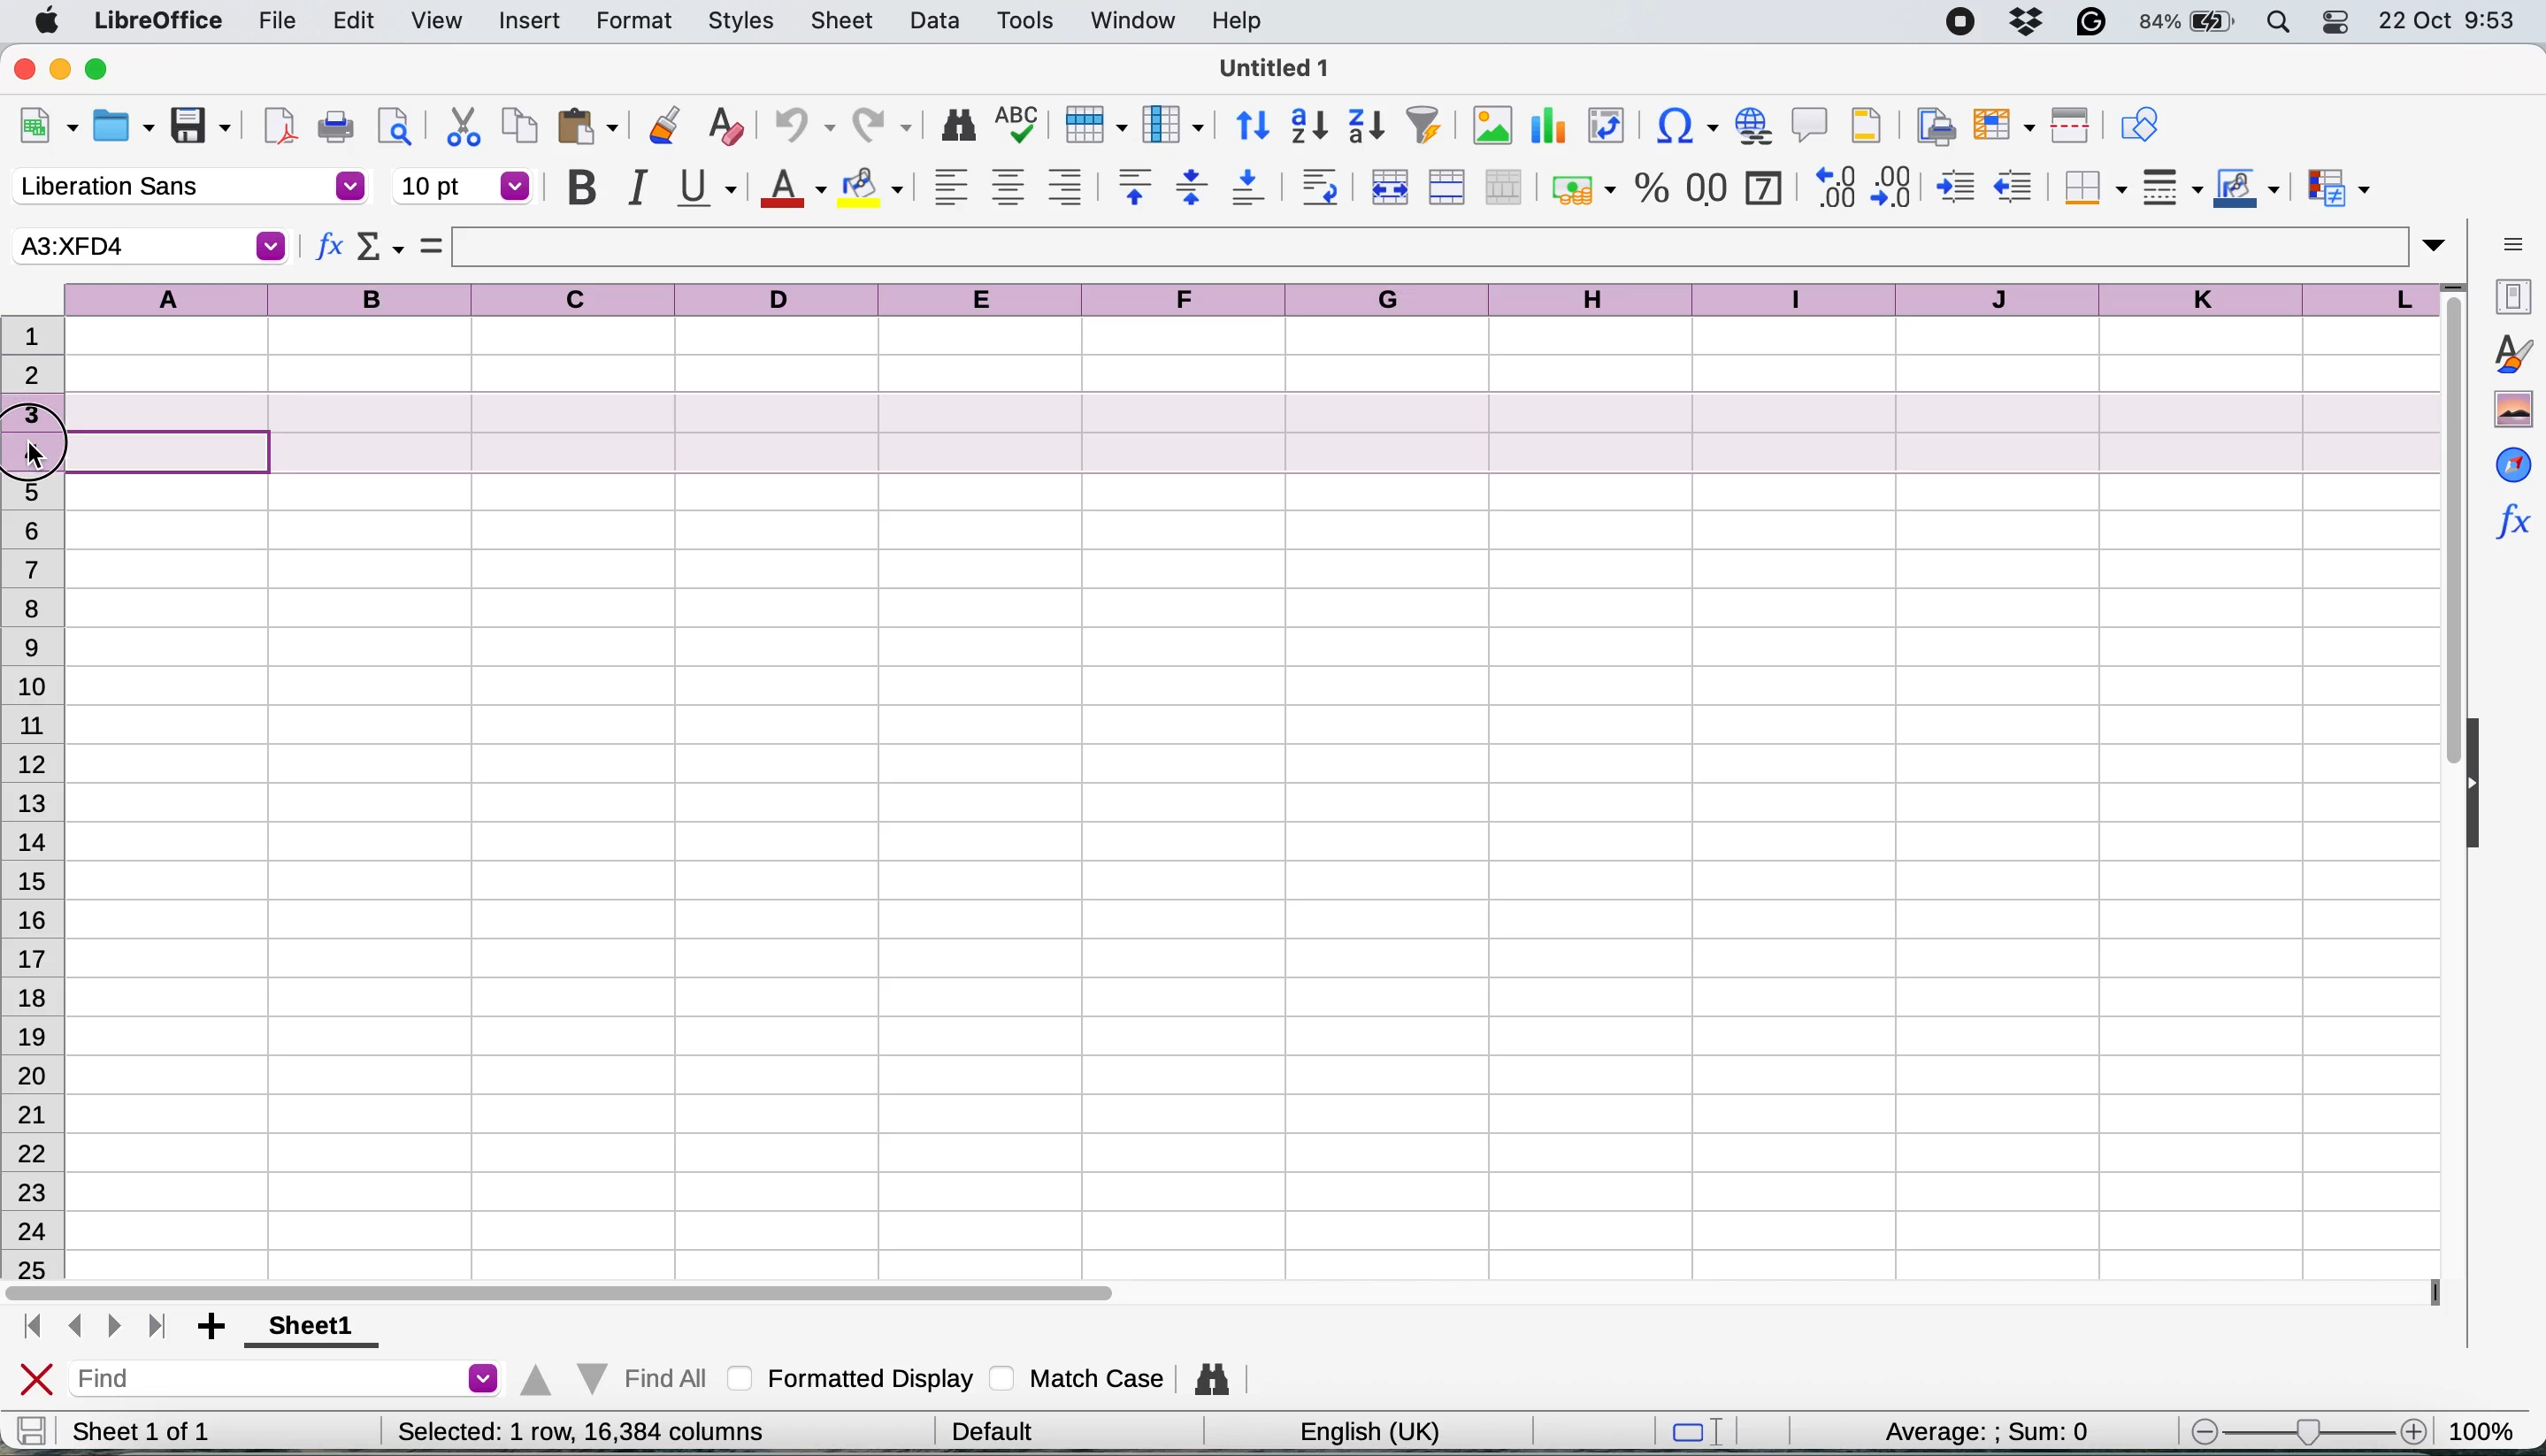  I want to click on function wizard, so click(330, 250).